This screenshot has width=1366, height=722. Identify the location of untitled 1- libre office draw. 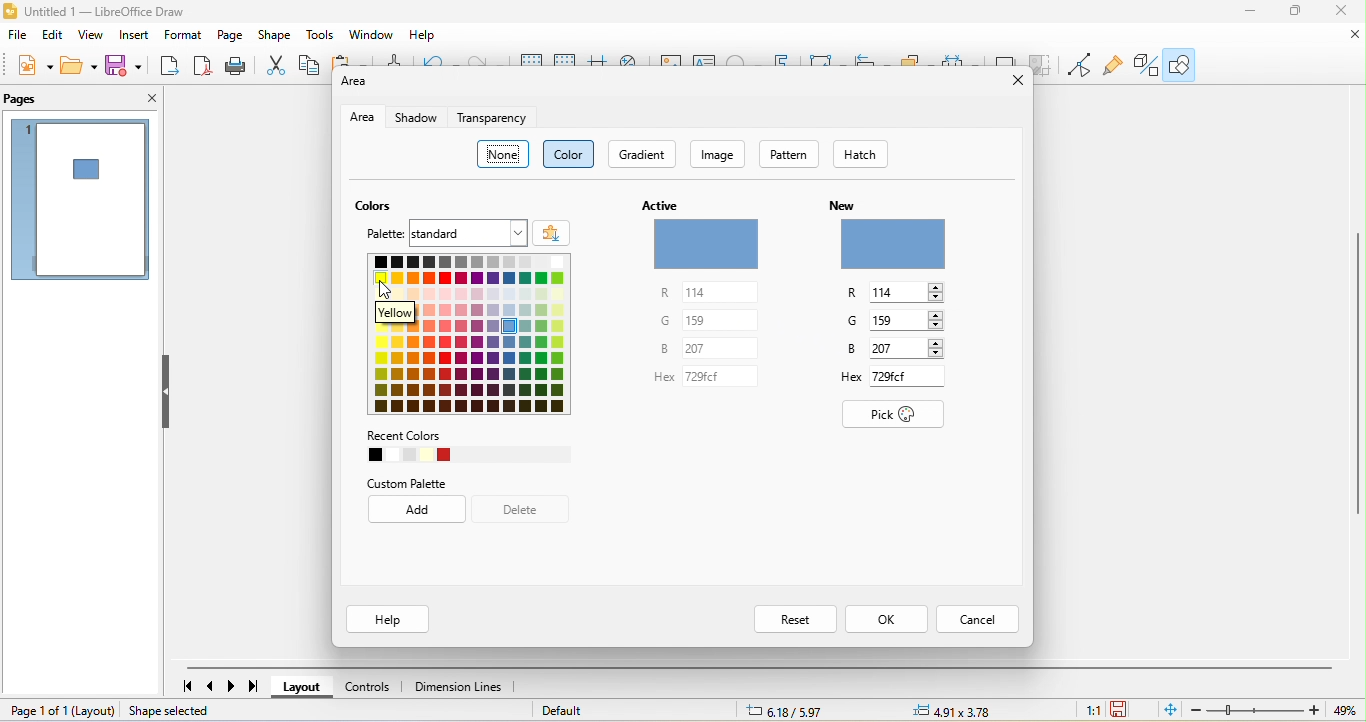
(102, 13).